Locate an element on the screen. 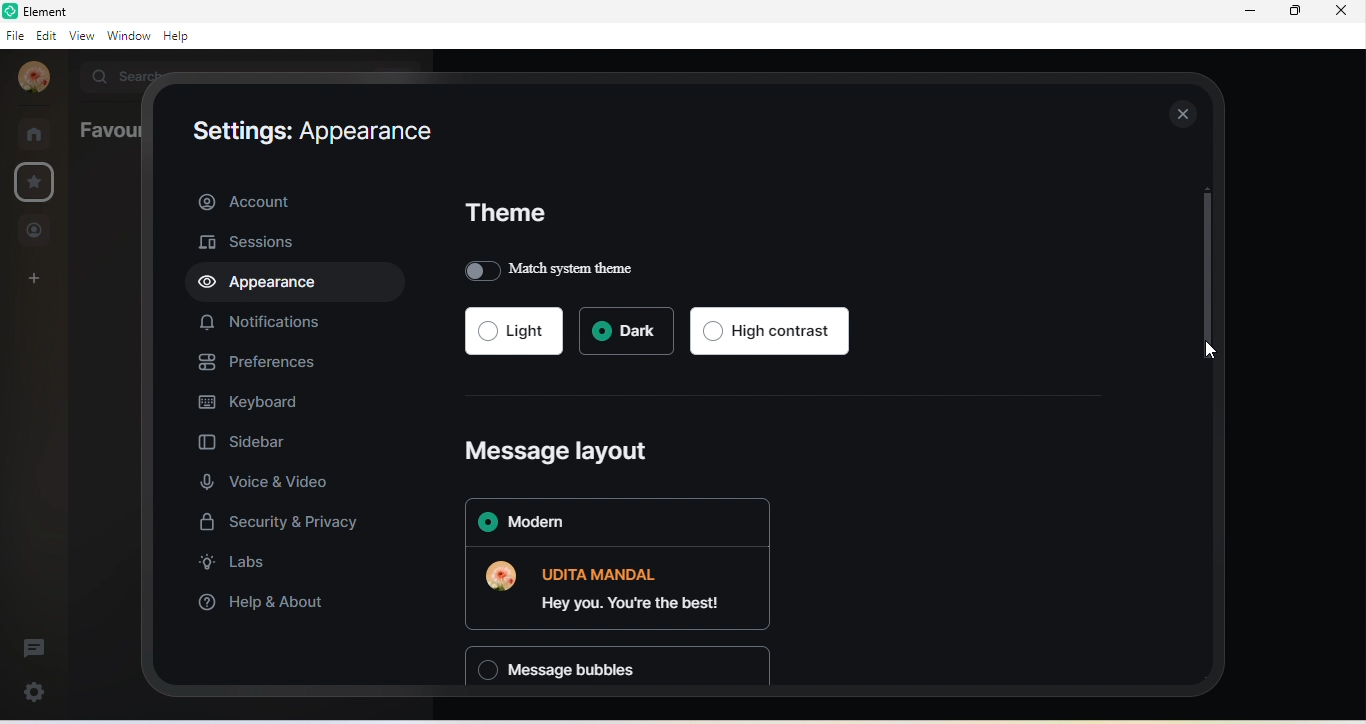 The width and height of the screenshot is (1366, 724). notifications is located at coordinates (260, 325).